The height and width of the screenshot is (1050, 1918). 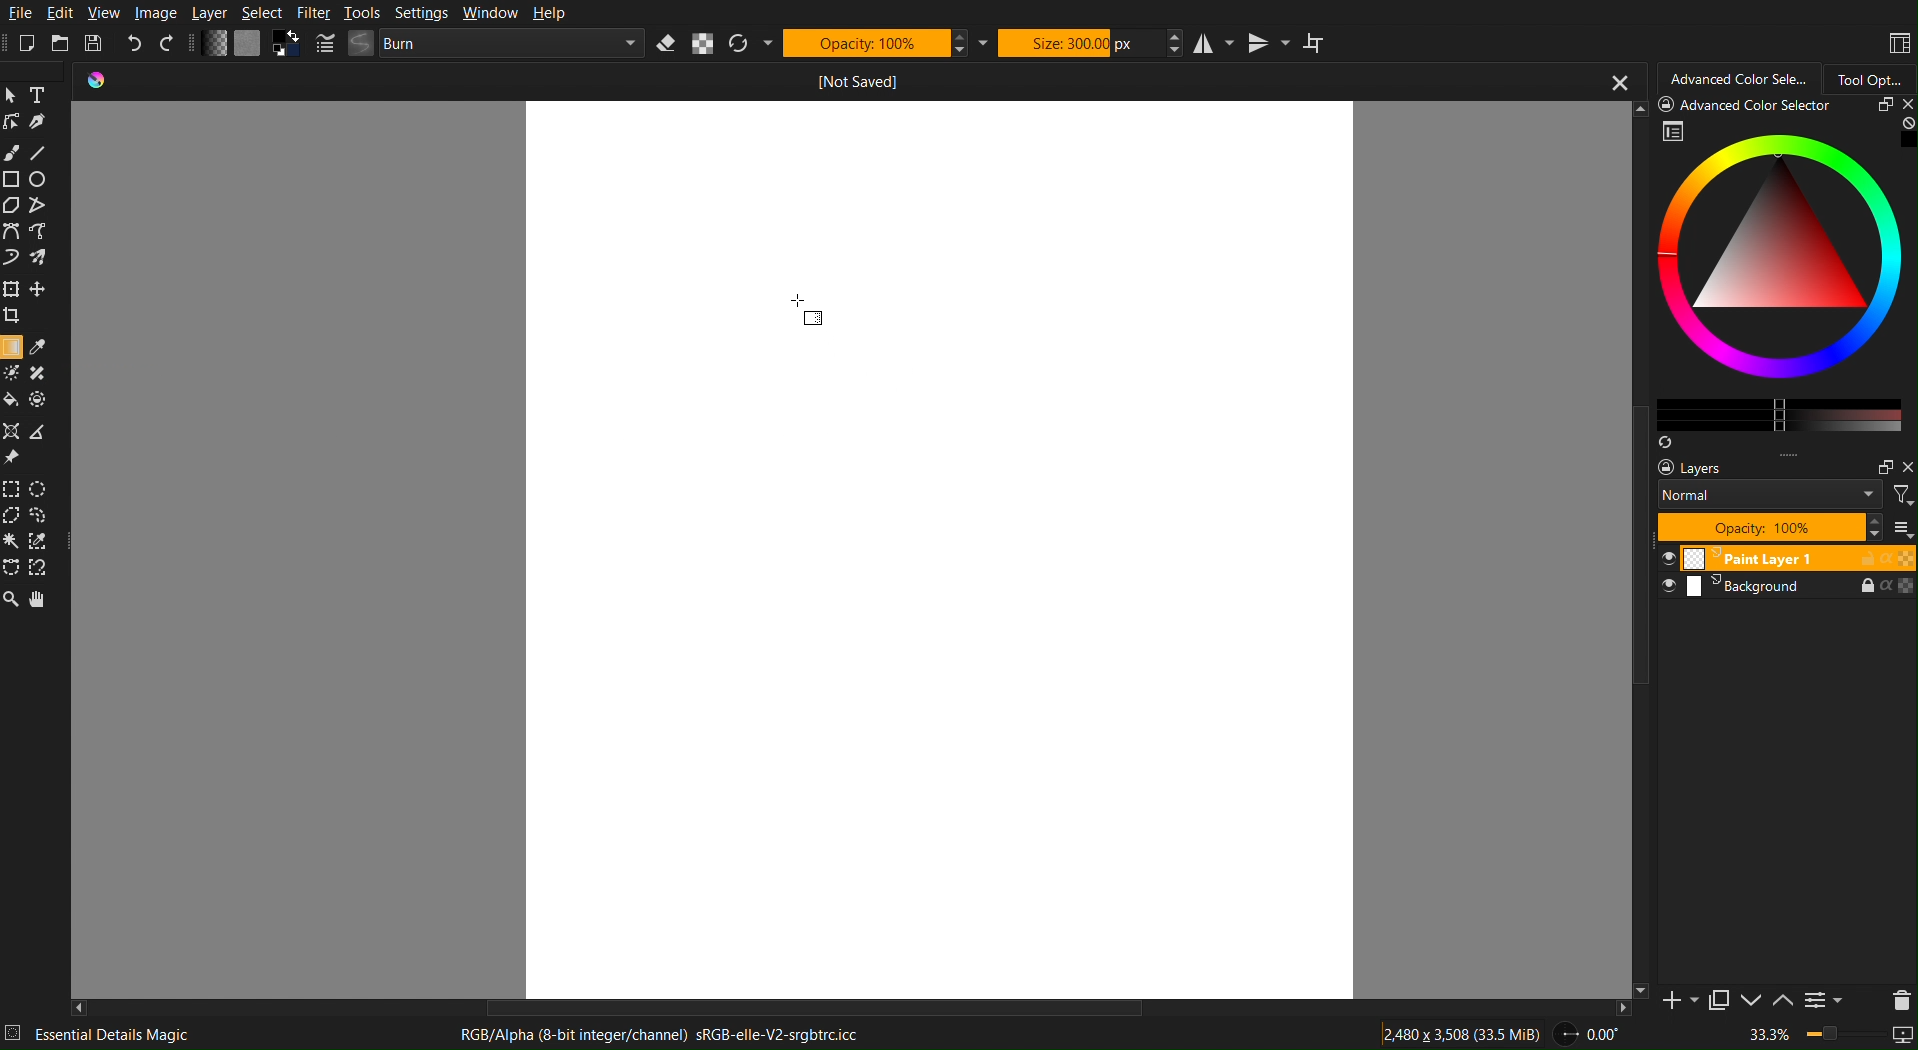 What do you see at coordinates (13, 346) in the screenshot?
I see `selected Gradient Tool` at bounding box center [13, 346].